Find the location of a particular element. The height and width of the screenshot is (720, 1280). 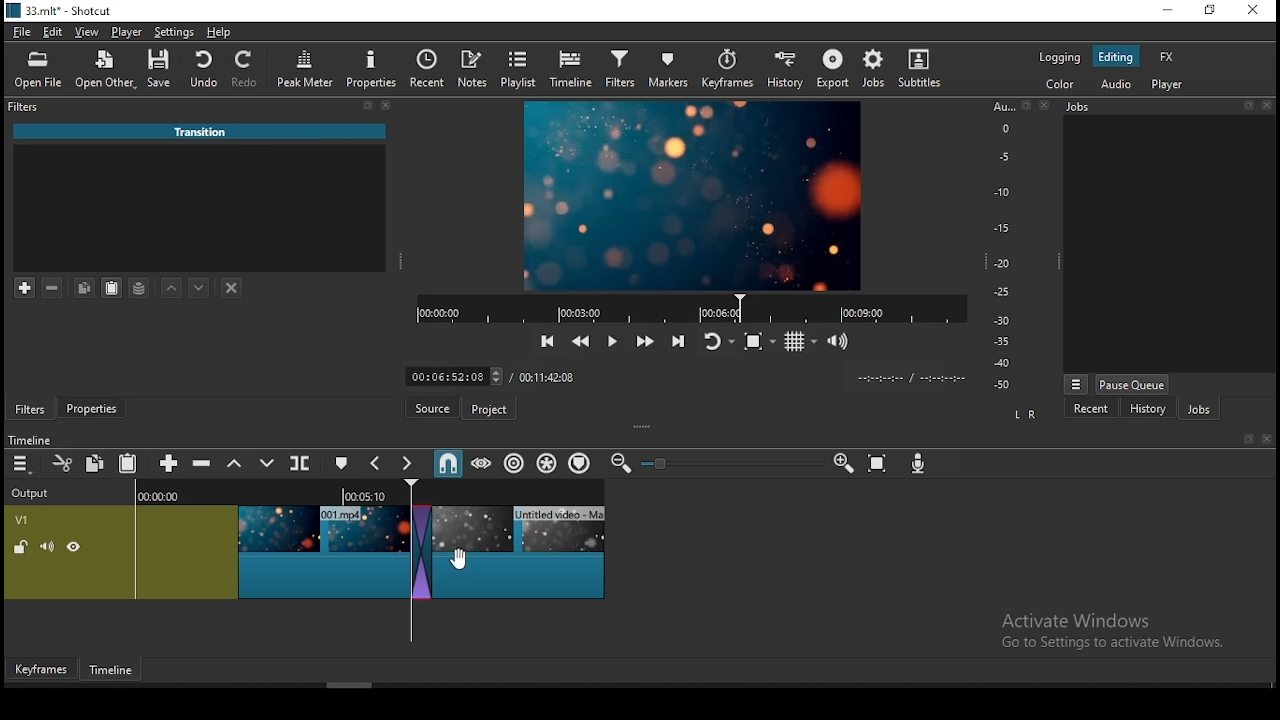

notes is located at coordinates (468, 69).